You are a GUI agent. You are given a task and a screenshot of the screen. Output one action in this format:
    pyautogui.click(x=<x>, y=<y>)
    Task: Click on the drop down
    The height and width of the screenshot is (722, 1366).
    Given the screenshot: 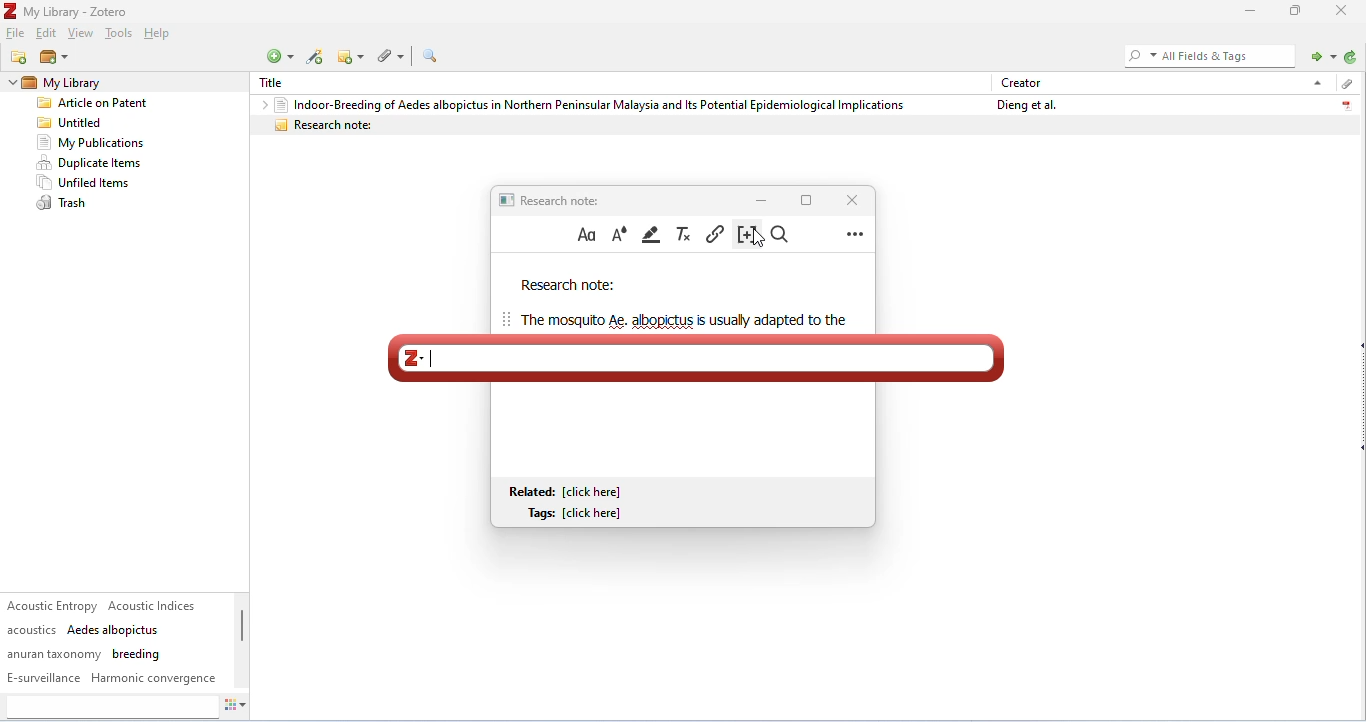 What is the action you would take?
    pyautogui.click(x=1315, y=82)
    